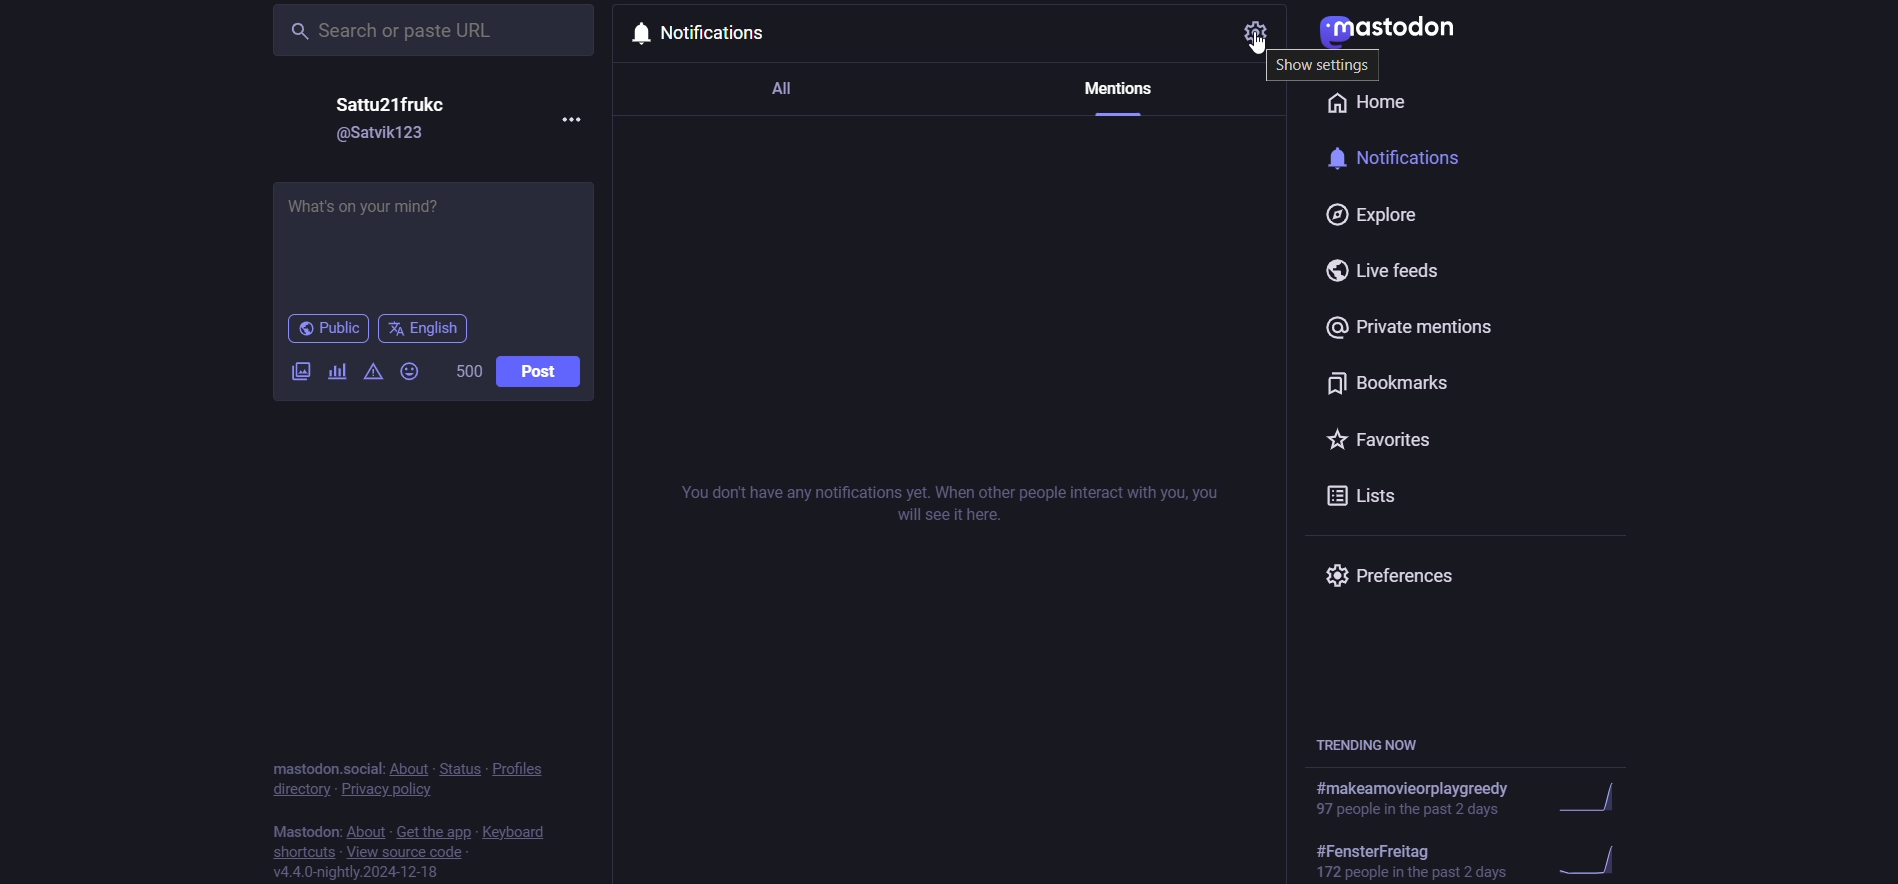 The height and width of the screenshot is (884, 1898). What do you see at coordinates (302, 371) in the screenshot?
I see `Attach images` at bounding box center [302, 371].